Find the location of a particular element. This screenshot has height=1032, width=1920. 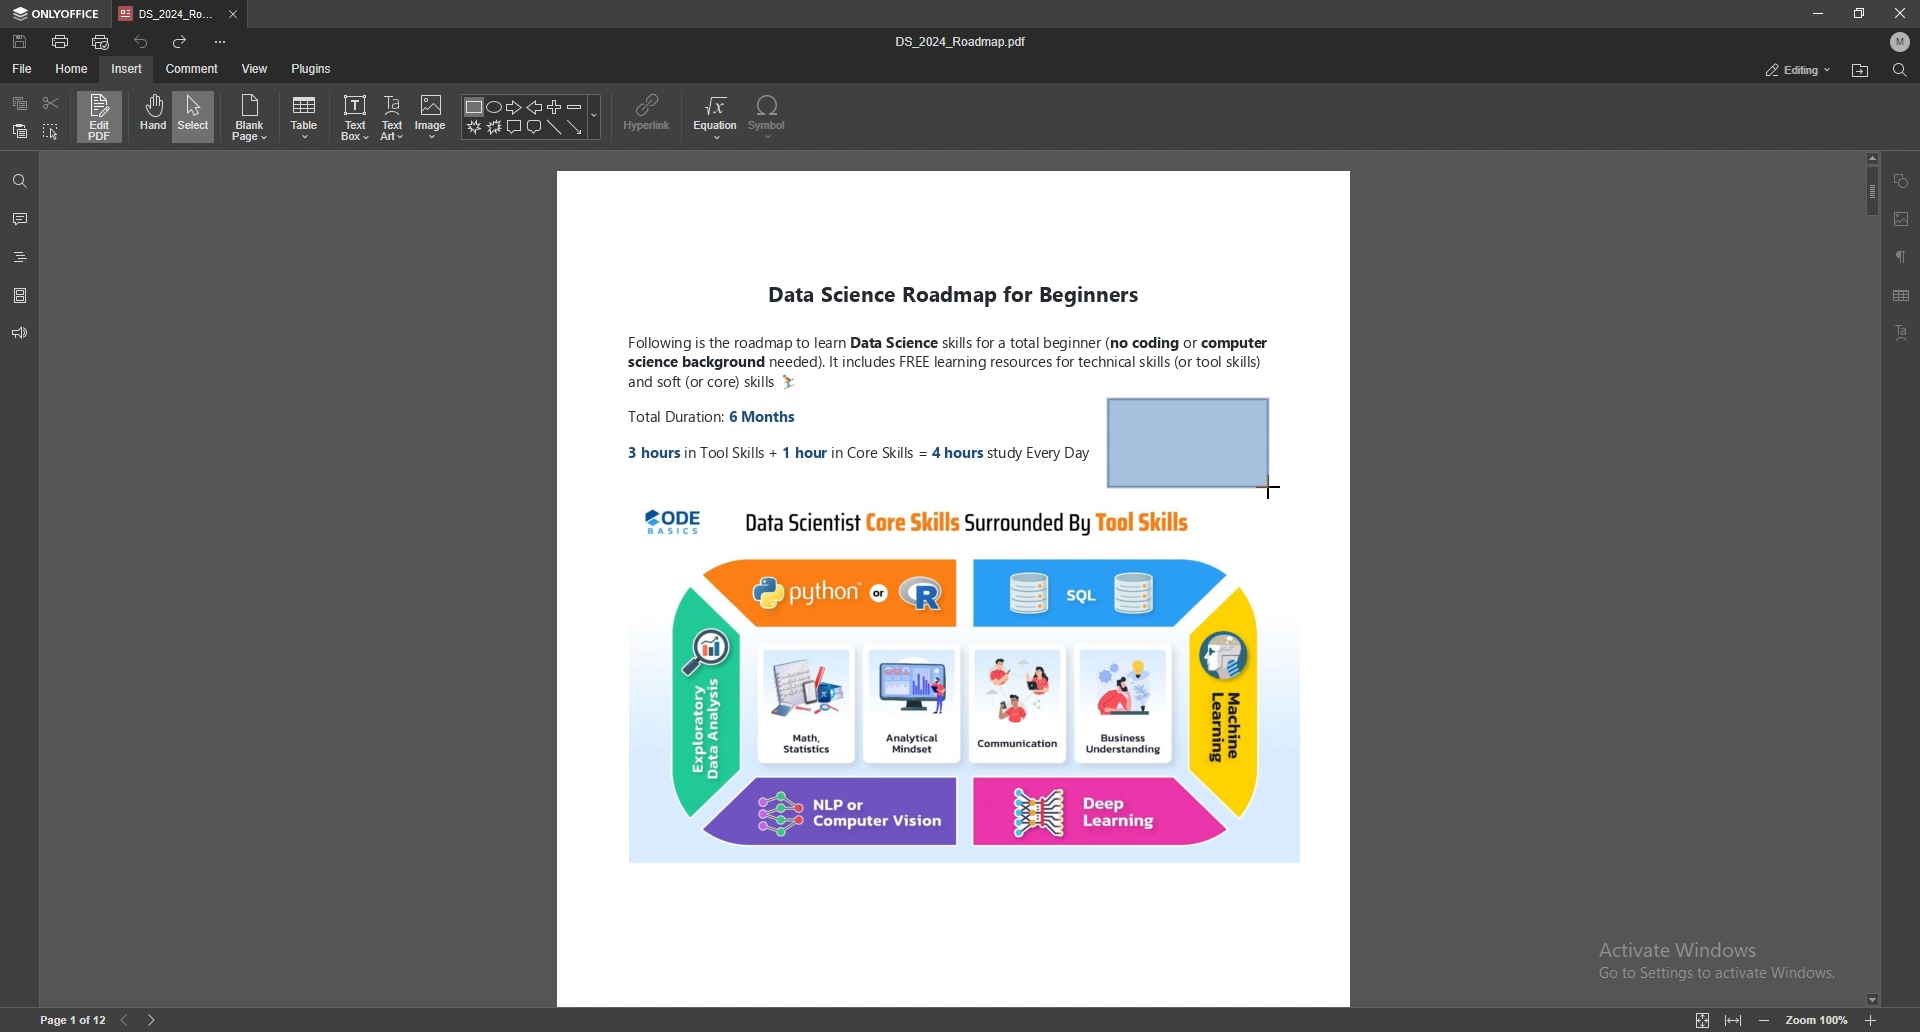

image is located at coordinates (1901, 217).